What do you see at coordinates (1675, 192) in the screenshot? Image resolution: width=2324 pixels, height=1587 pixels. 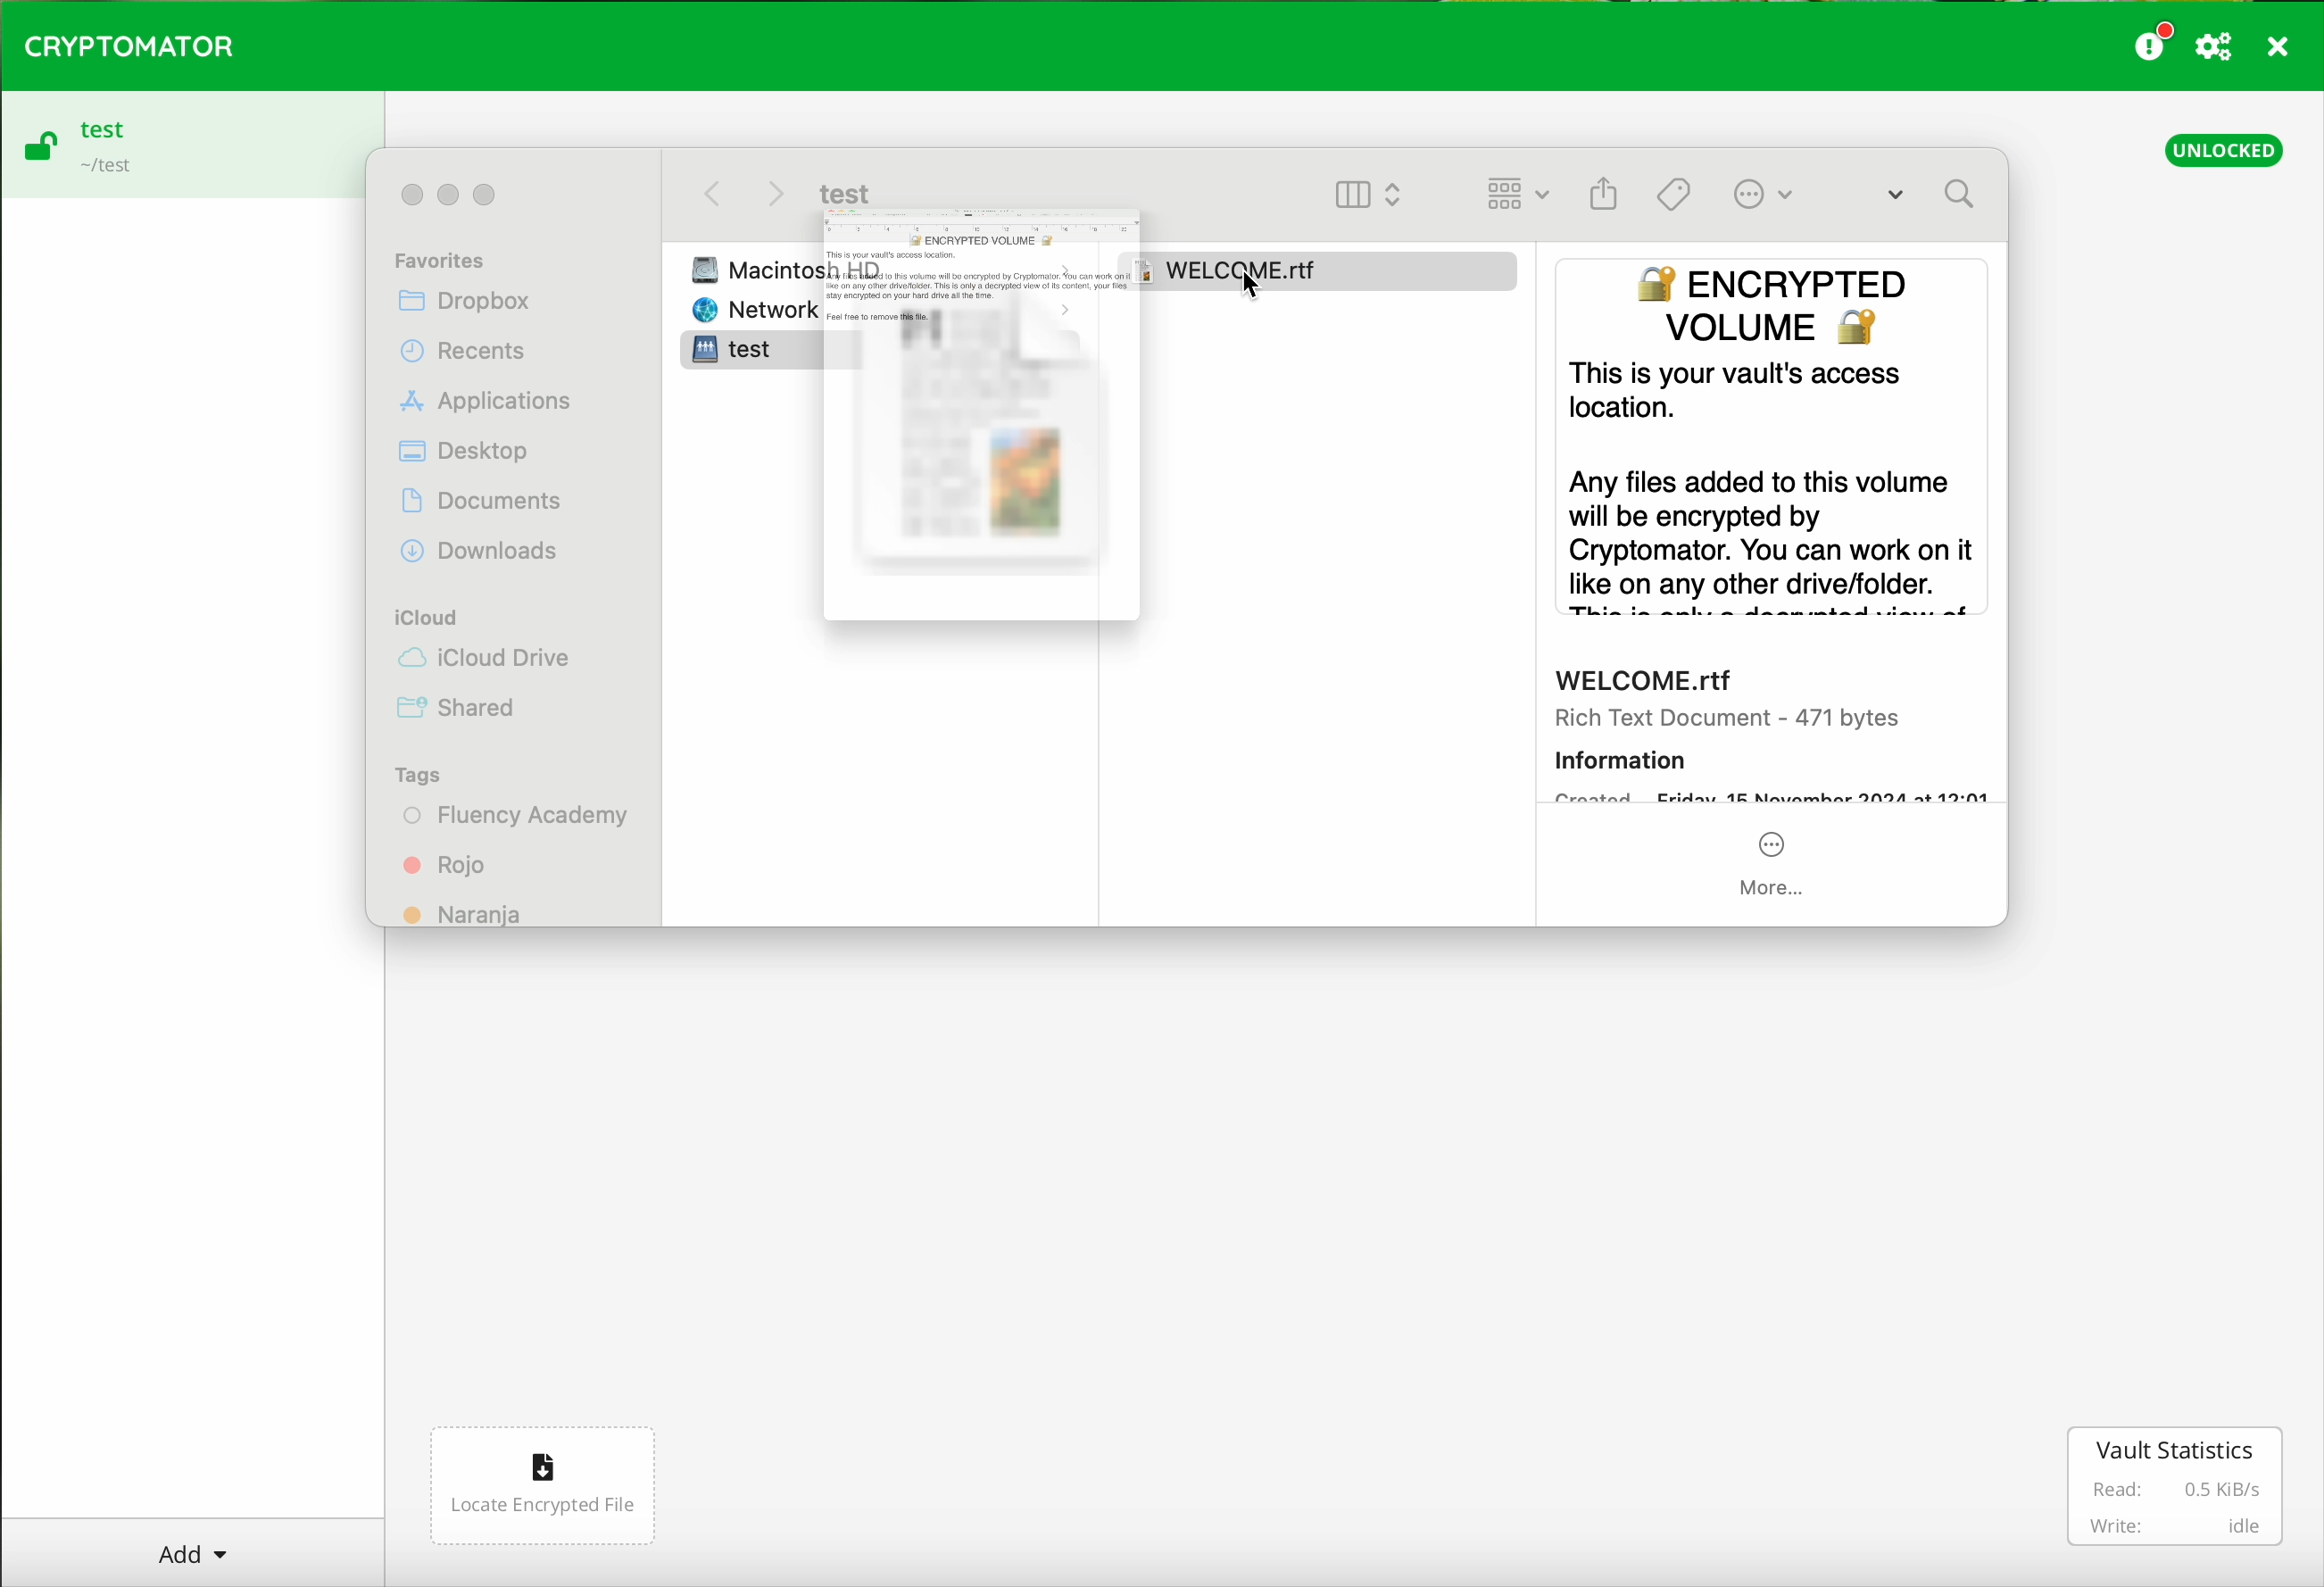 I see `Tags` at bounding box center [1675, 192].